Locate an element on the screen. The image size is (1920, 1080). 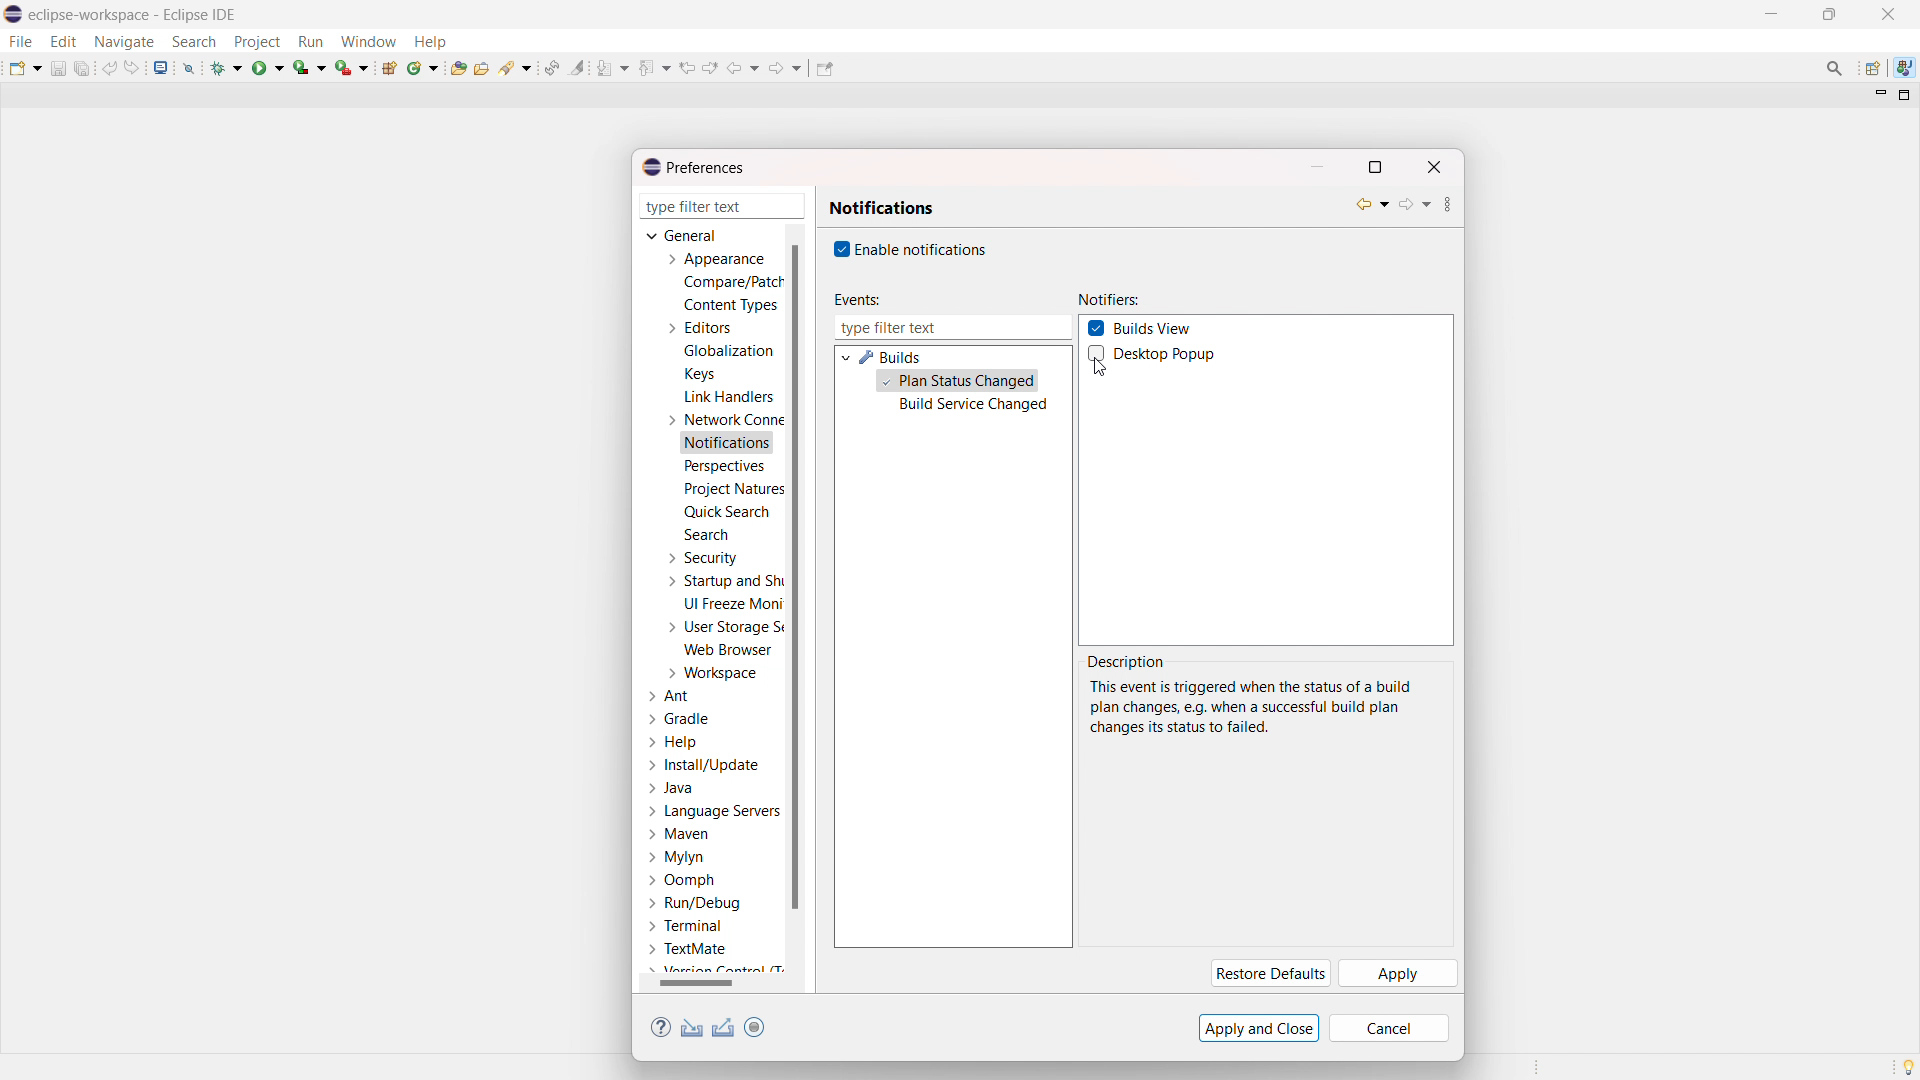
view previous location is located at coordinates (687, 67).